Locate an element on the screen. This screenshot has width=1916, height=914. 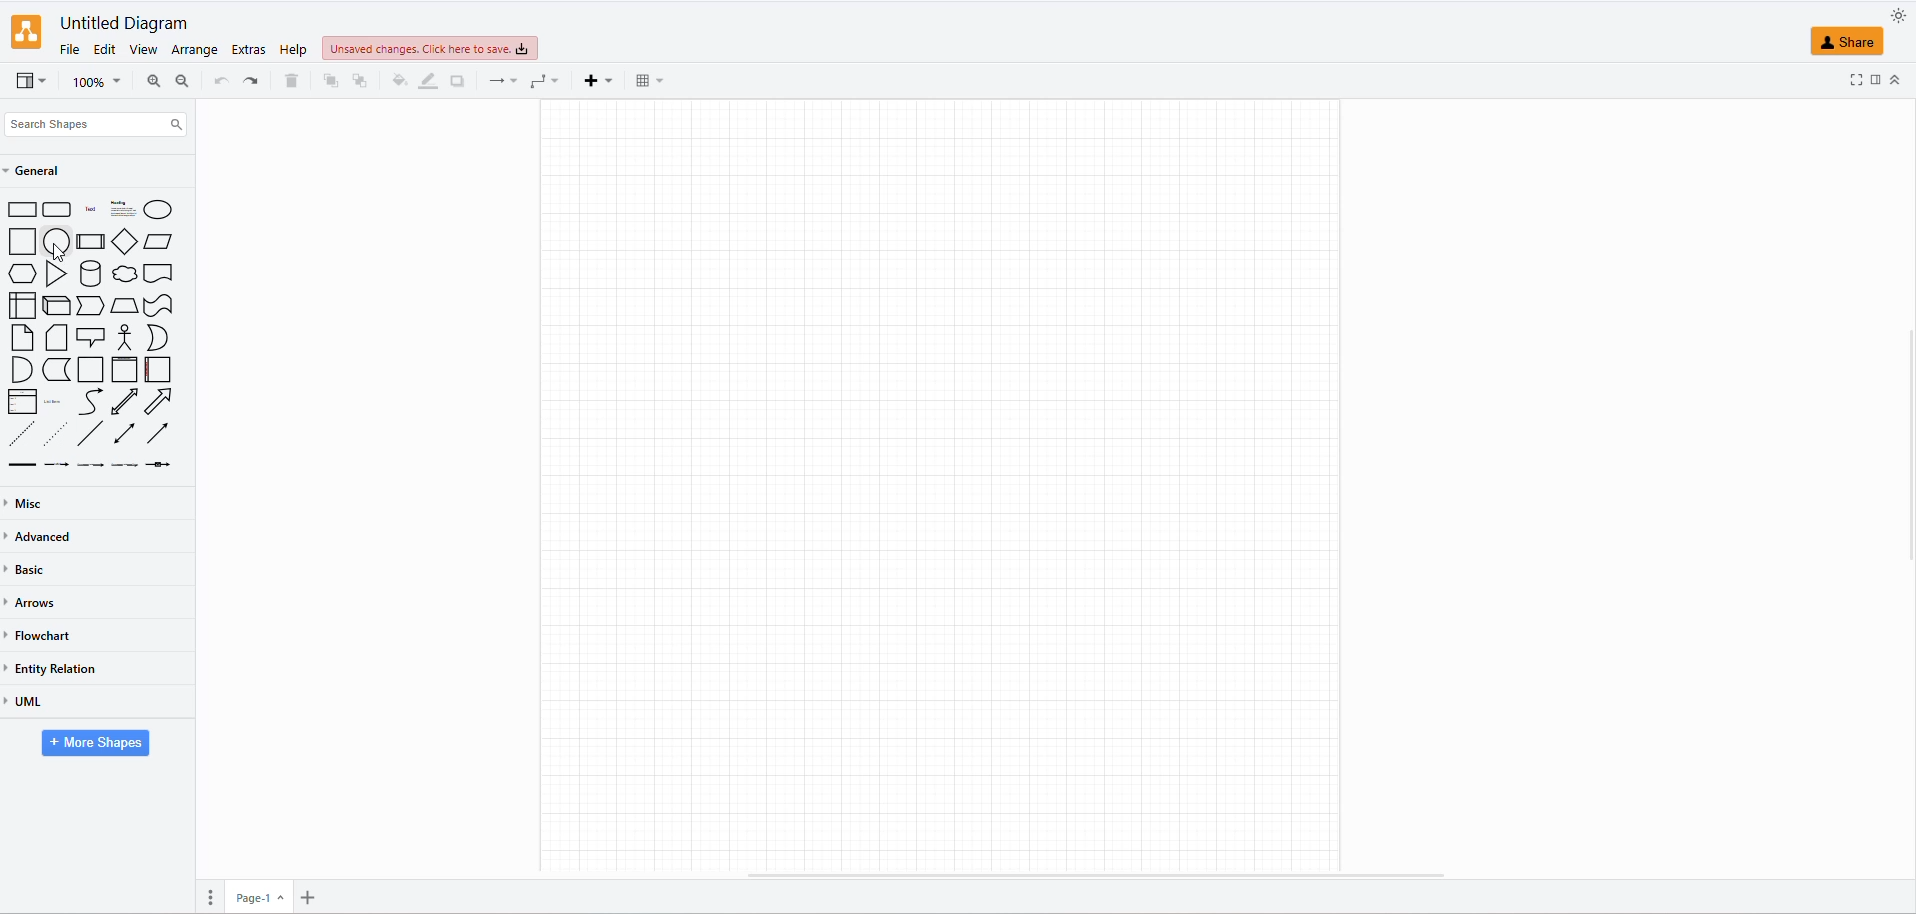
LINE is located at coordinates (86, 432).